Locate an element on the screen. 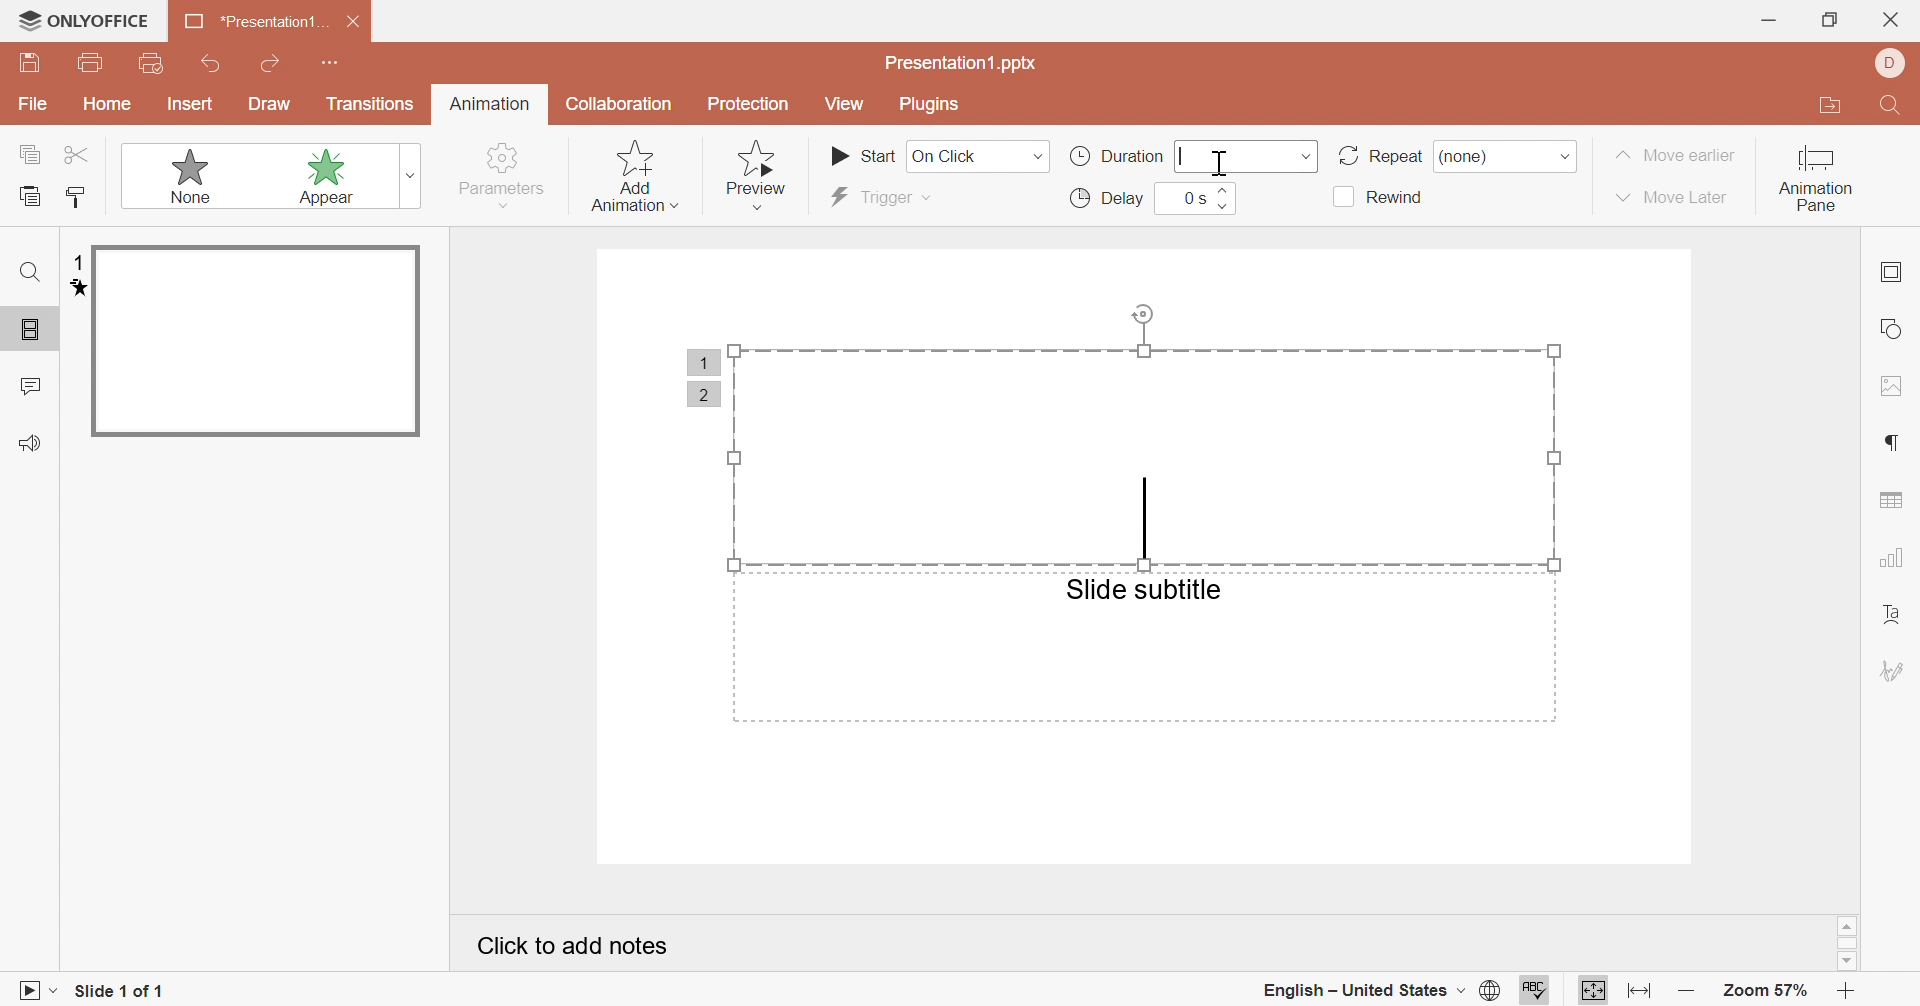 The height and width of the screenshot is (1006, 1920). restore down is located at coordinates (1827, 19).